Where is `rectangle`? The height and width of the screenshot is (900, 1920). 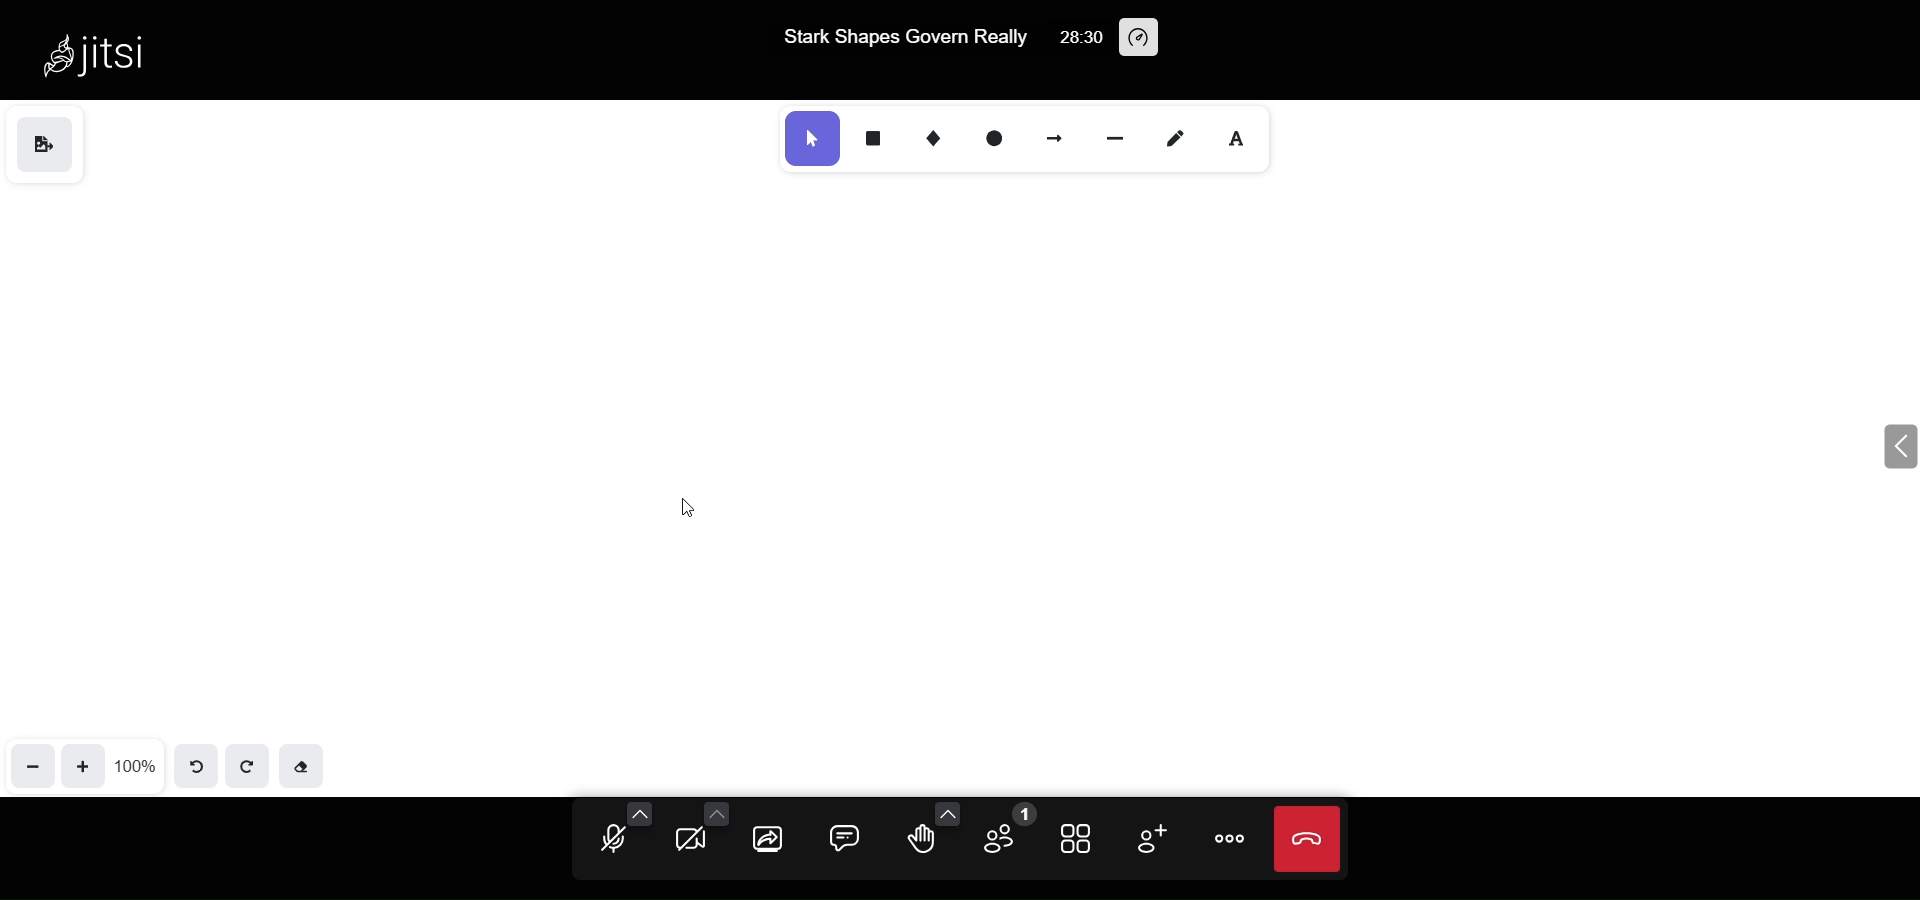
rectangle is located at coordinates (871, 137).